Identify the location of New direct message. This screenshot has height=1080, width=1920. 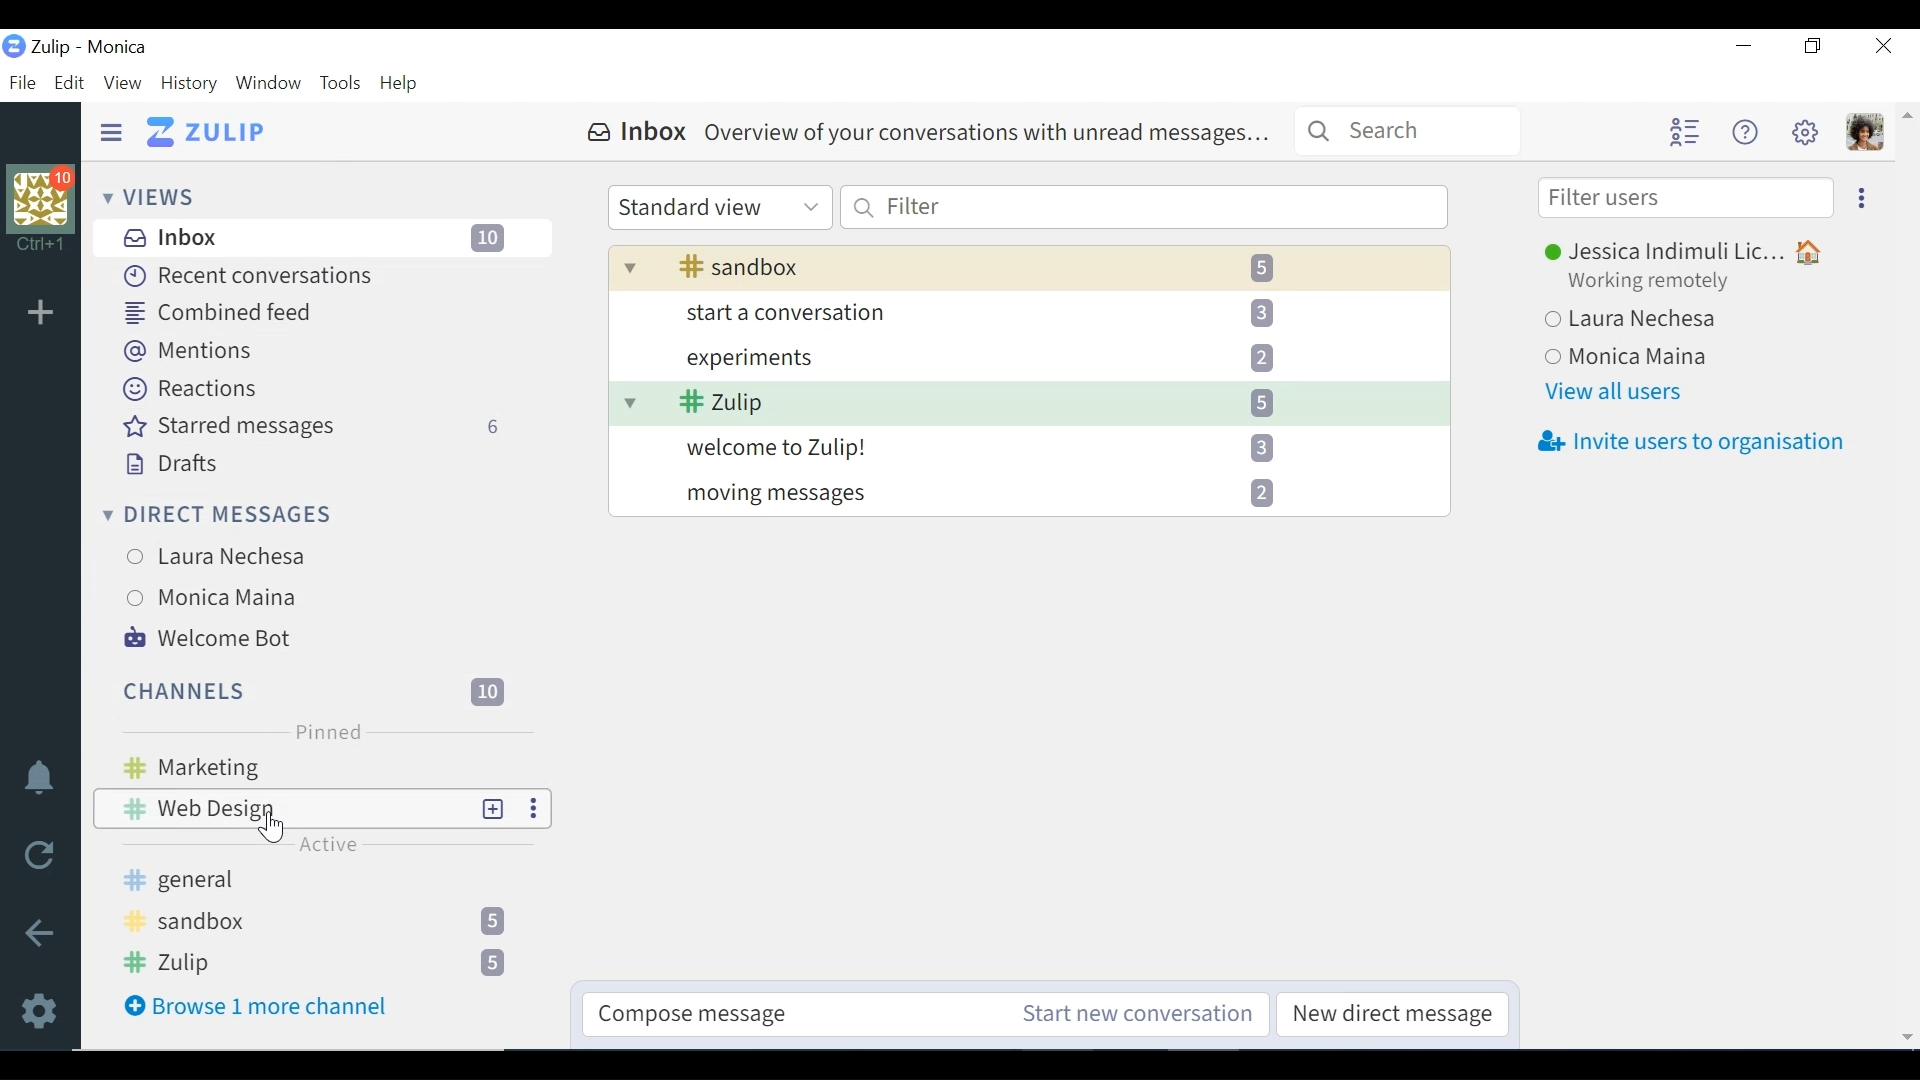
(1396, 1015).